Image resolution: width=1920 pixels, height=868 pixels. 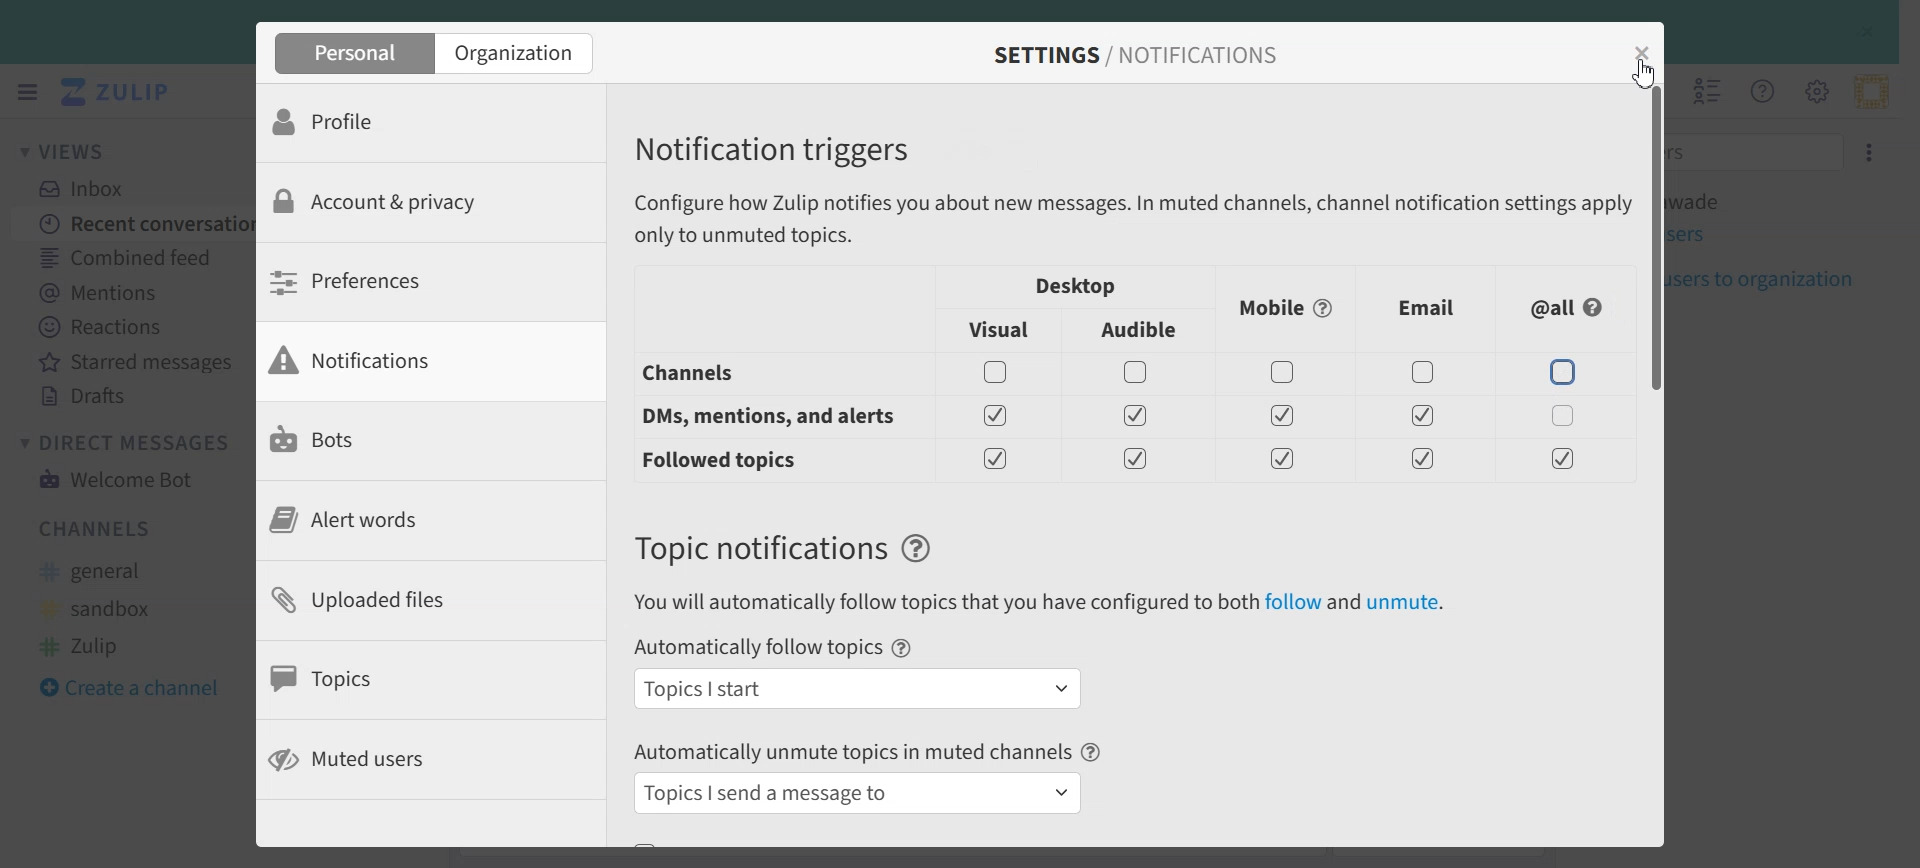 What do you see at coordinates (407, 123) in the screenshot?
I see `Profile` at bounding box center [407, 123].